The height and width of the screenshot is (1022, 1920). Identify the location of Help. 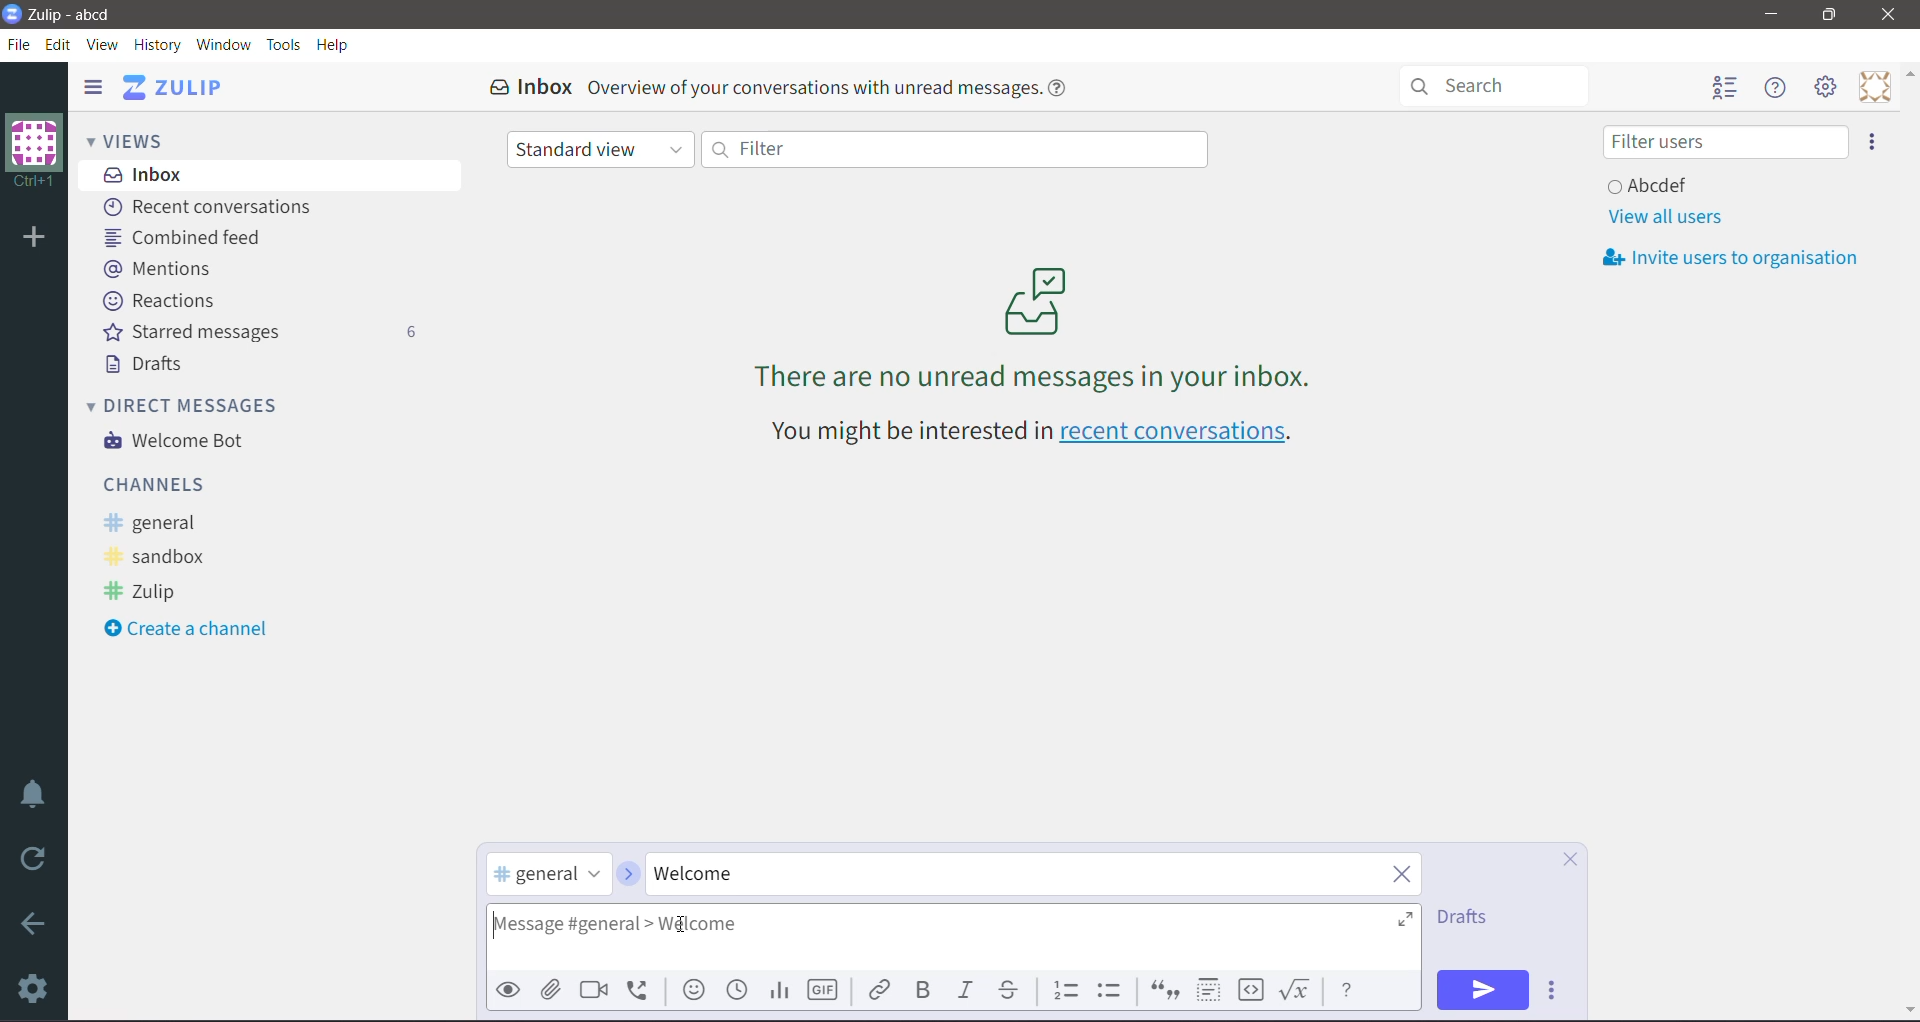
(333, 45).